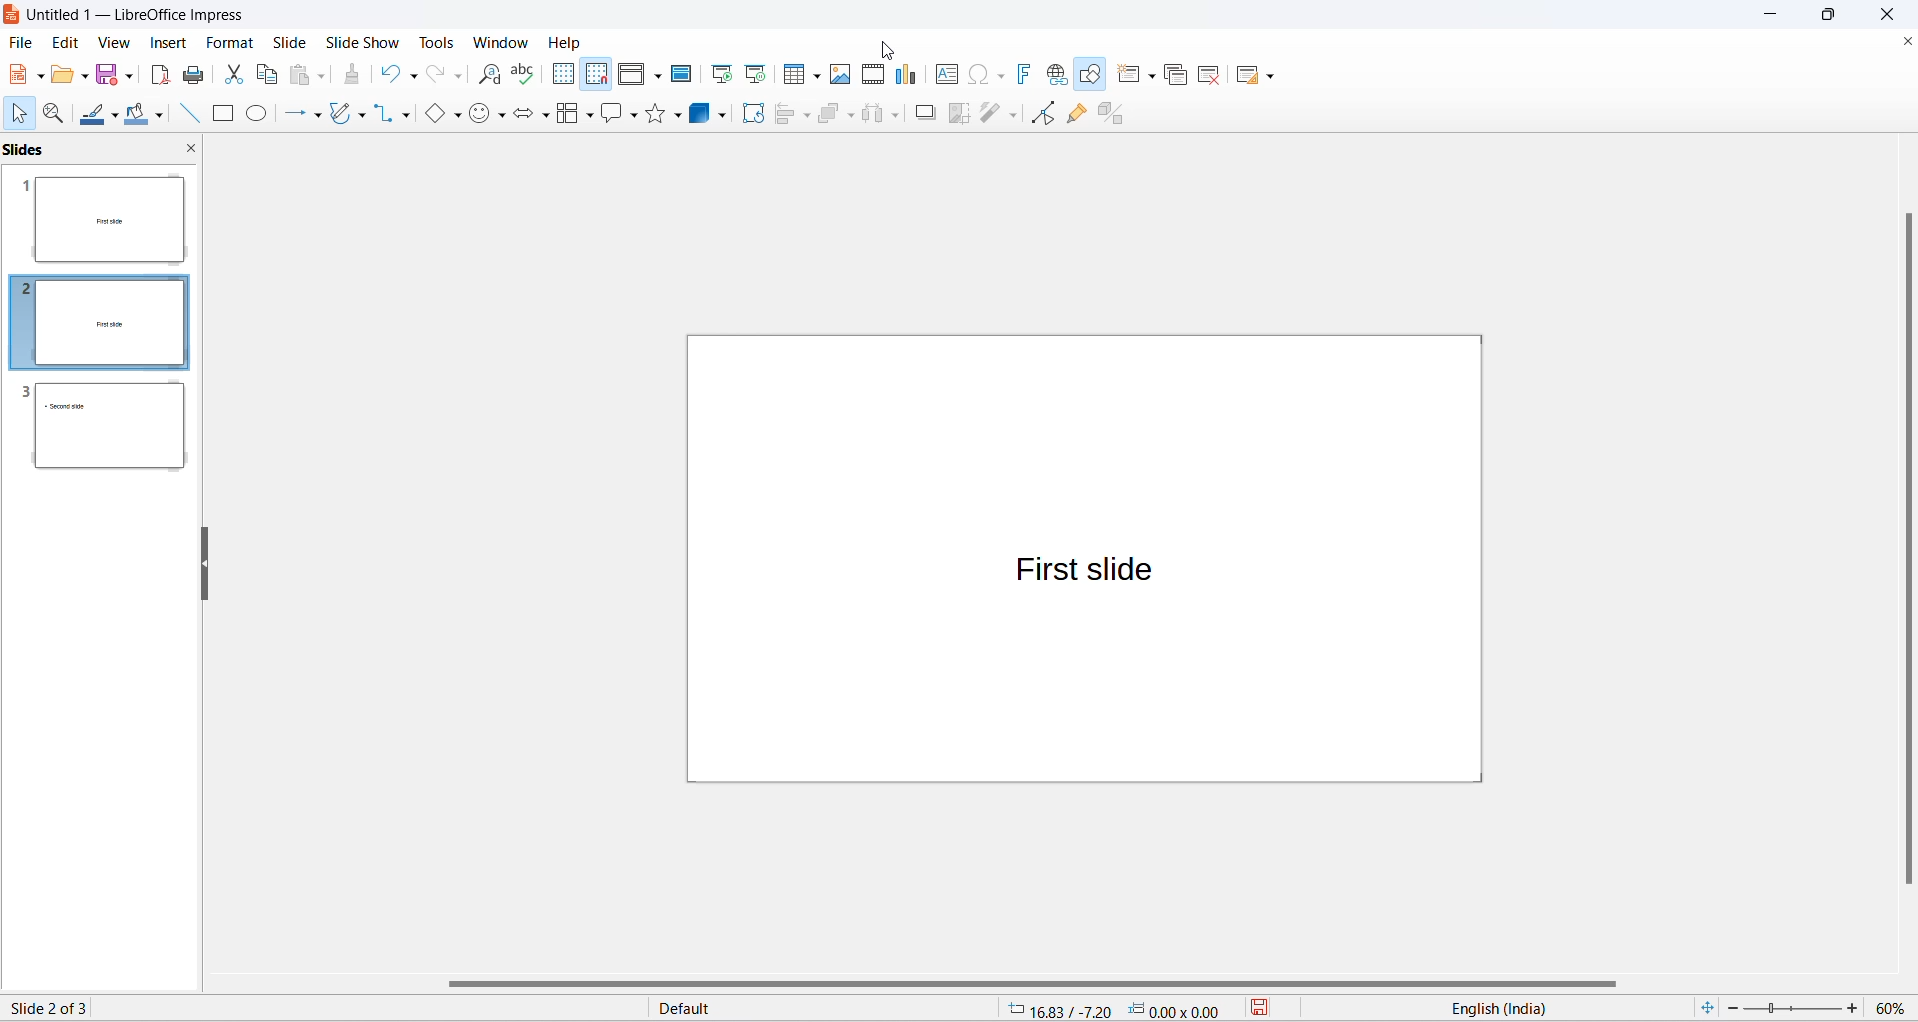 Image resolution: width=1918 pixels, height=1022 pixels. What do you see at coordinates (360, 39) in the screenshot?
I see `slide show` at bounding box center [360, 39].